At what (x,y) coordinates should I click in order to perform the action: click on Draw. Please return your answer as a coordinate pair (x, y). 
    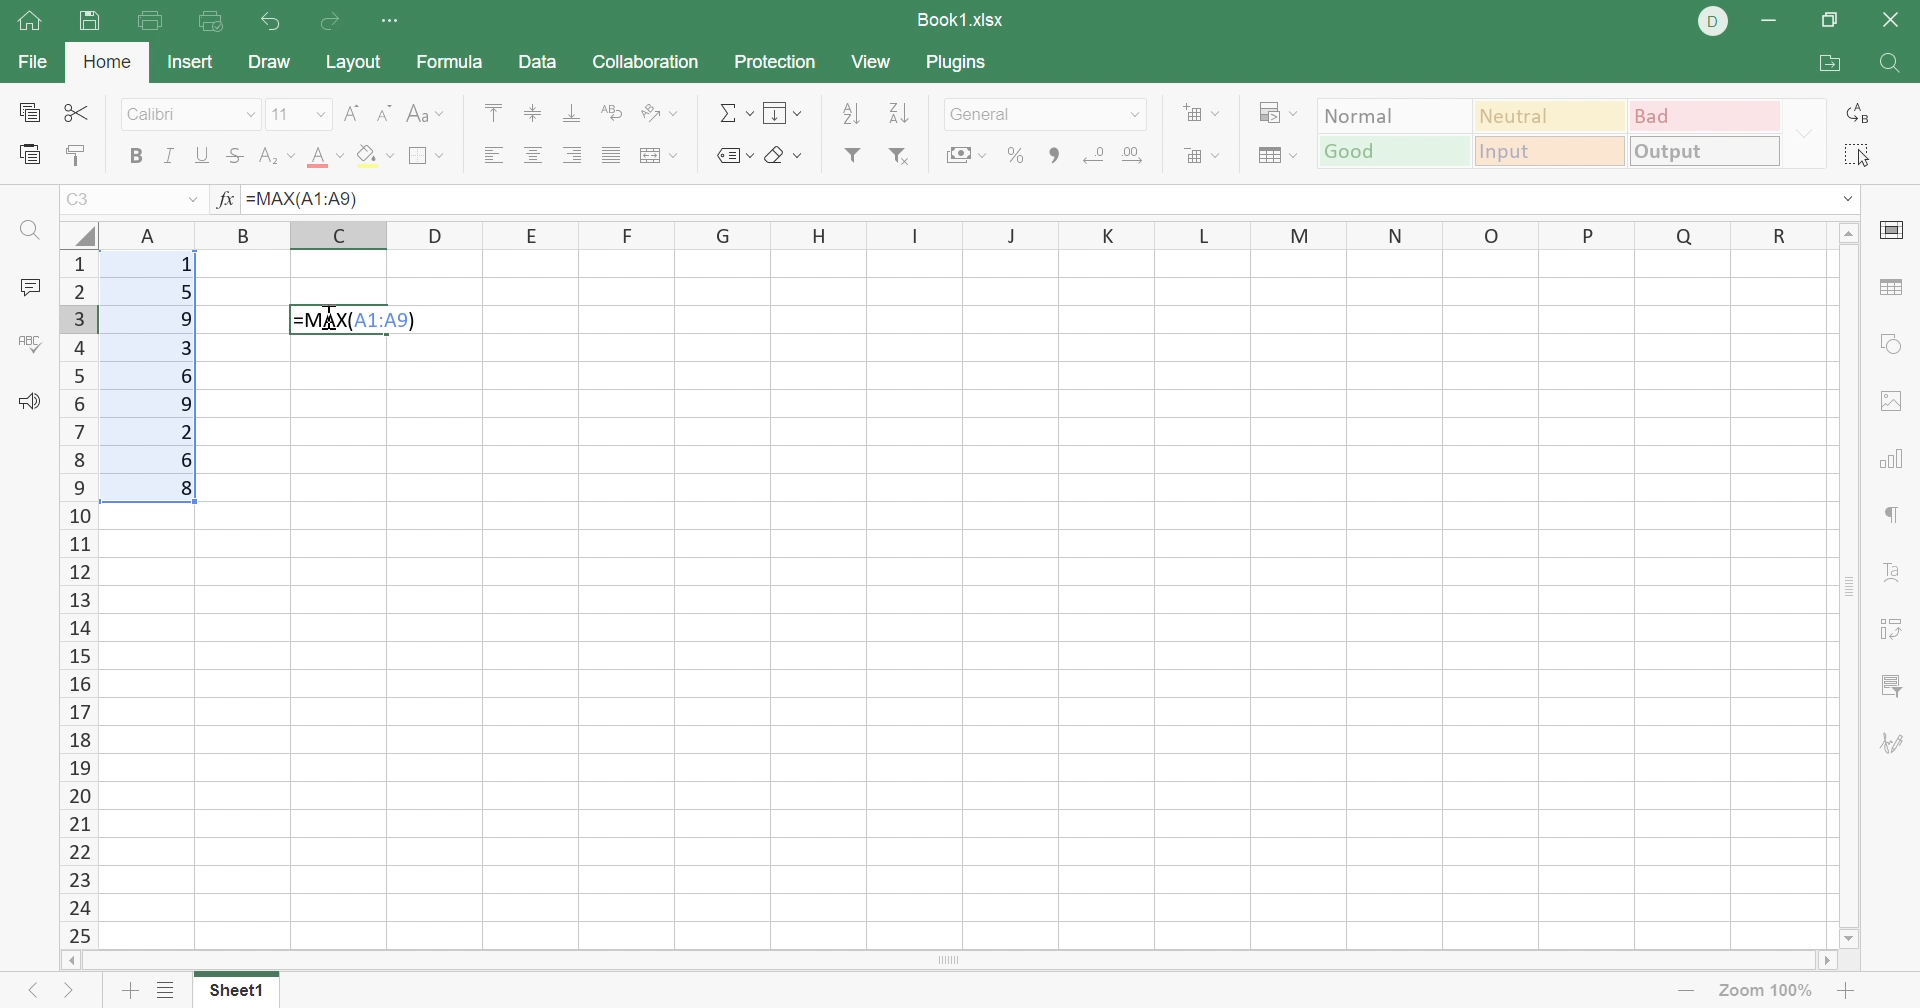
    Looking at the image, I should click on (268, 64).